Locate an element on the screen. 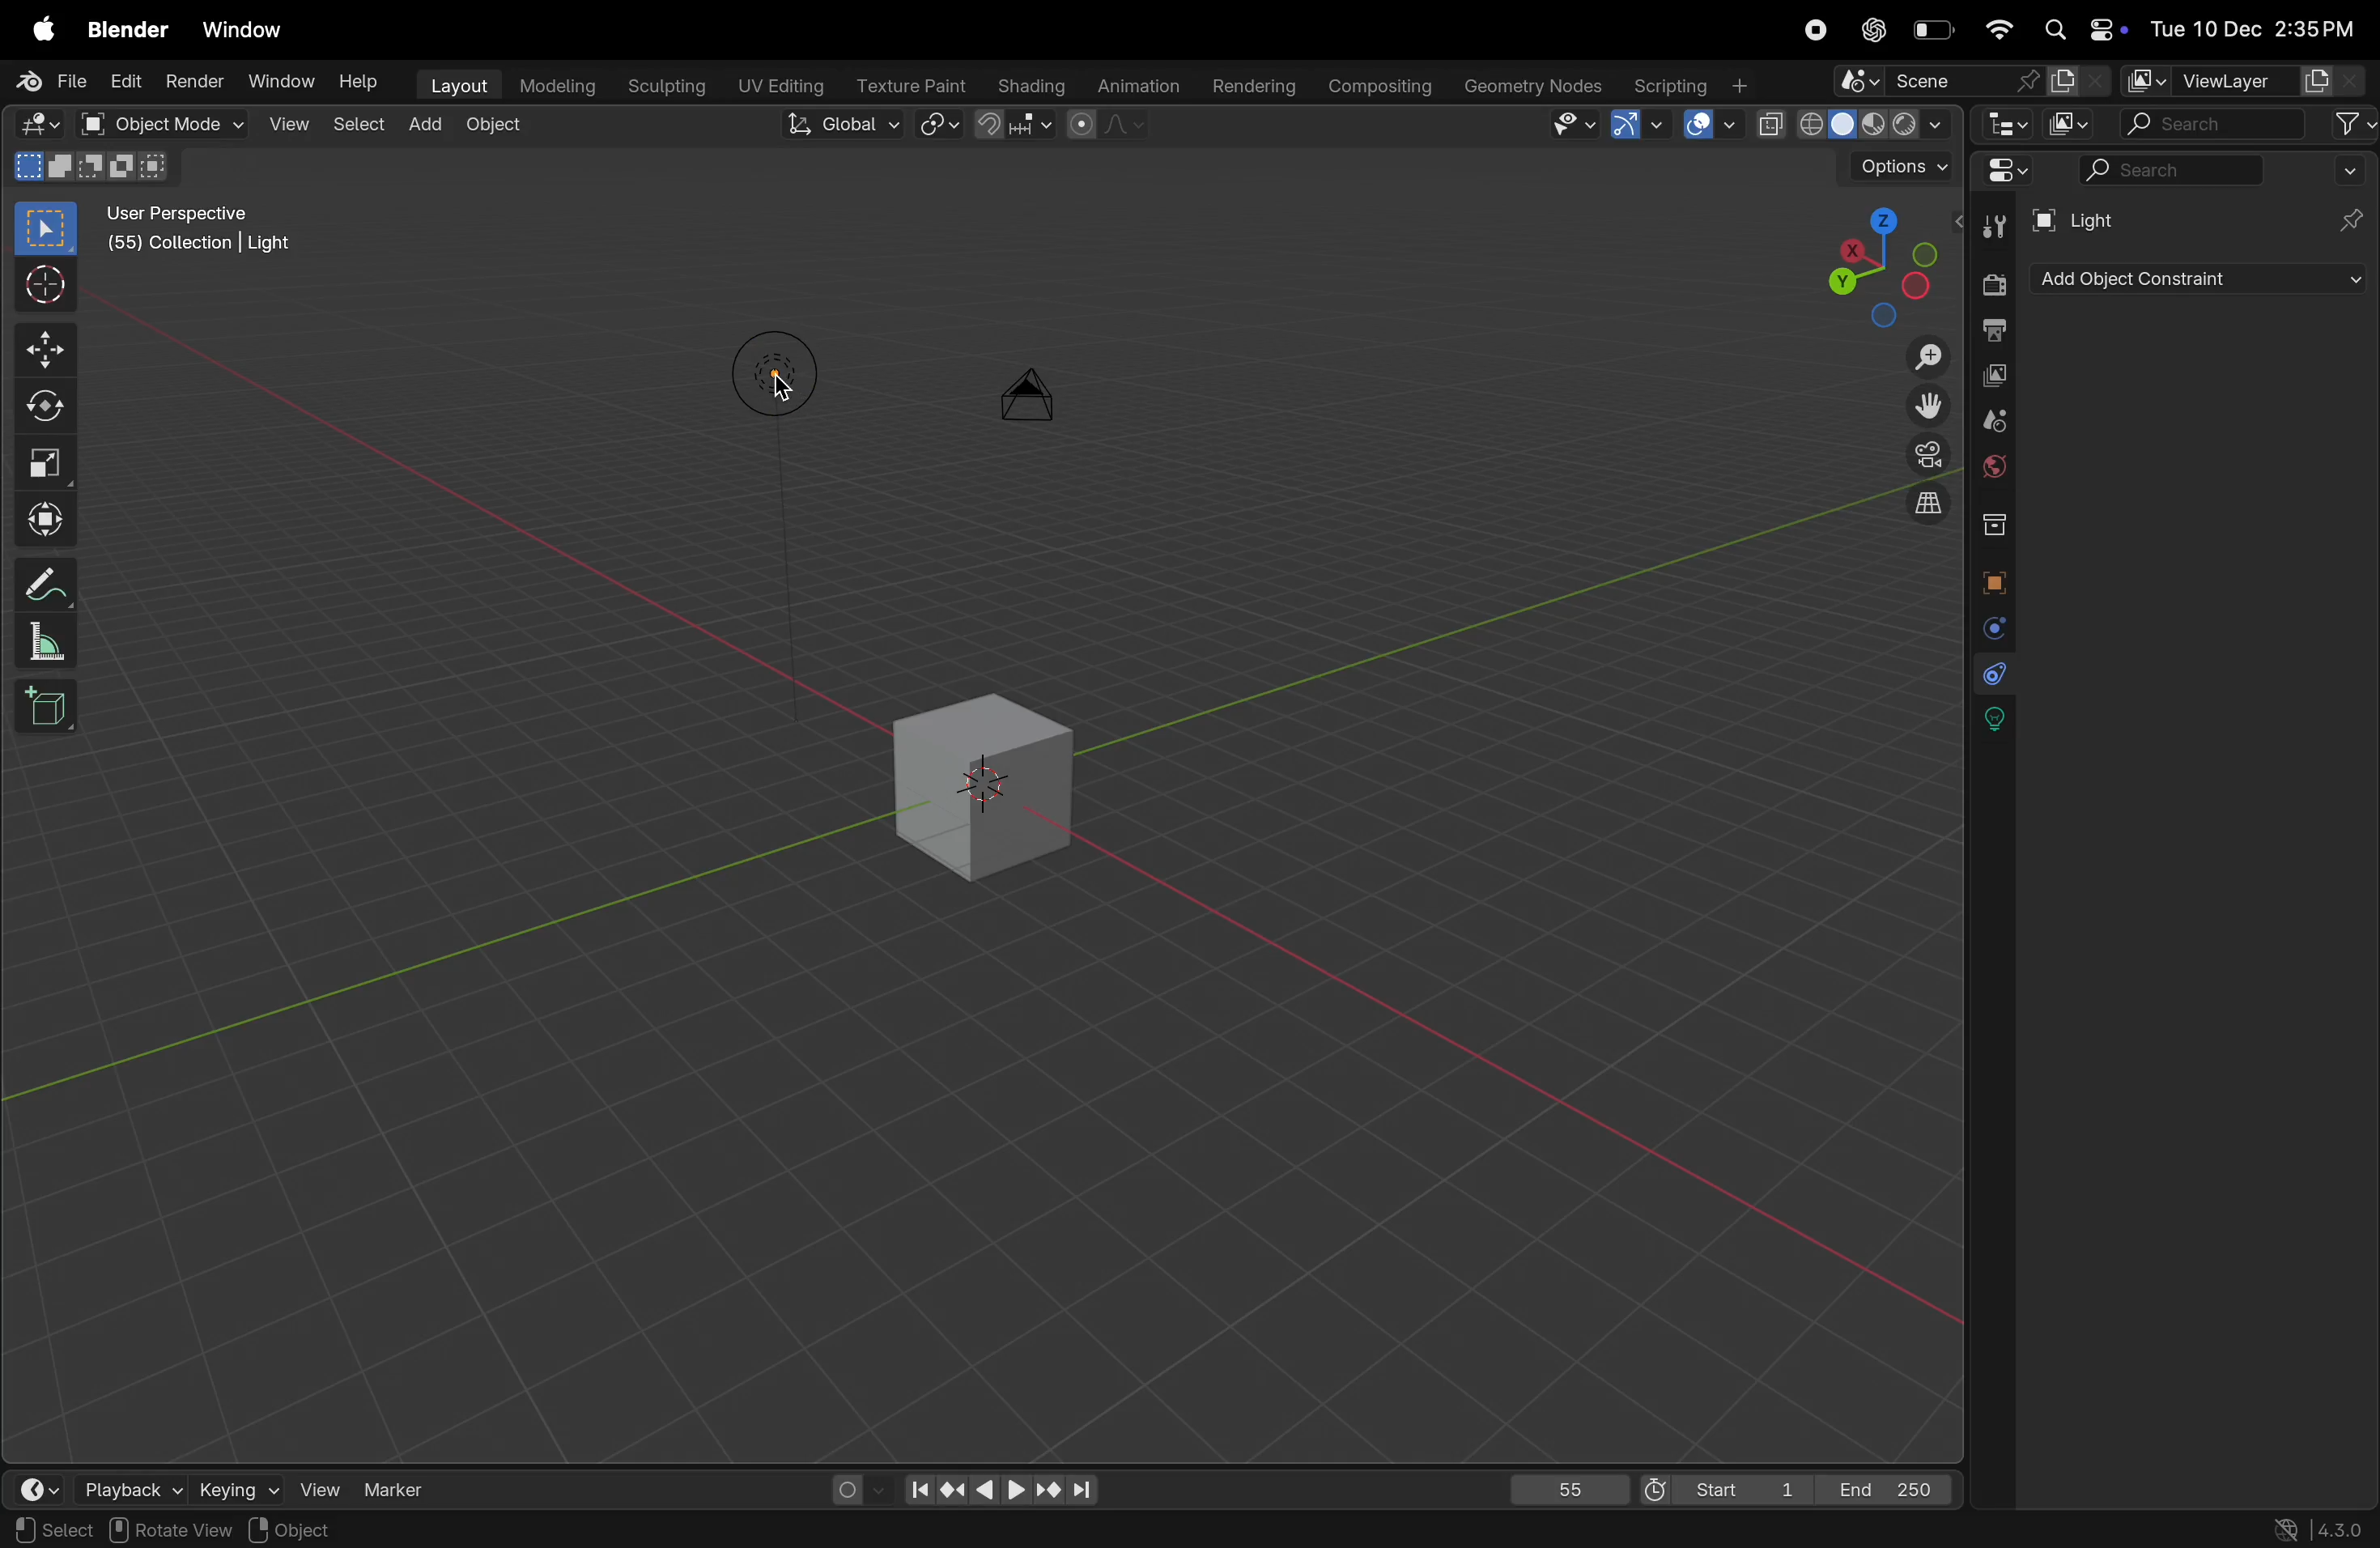 The height and width of the screenshot is (1548, 2380). option is located at coordinates (1897, 166).